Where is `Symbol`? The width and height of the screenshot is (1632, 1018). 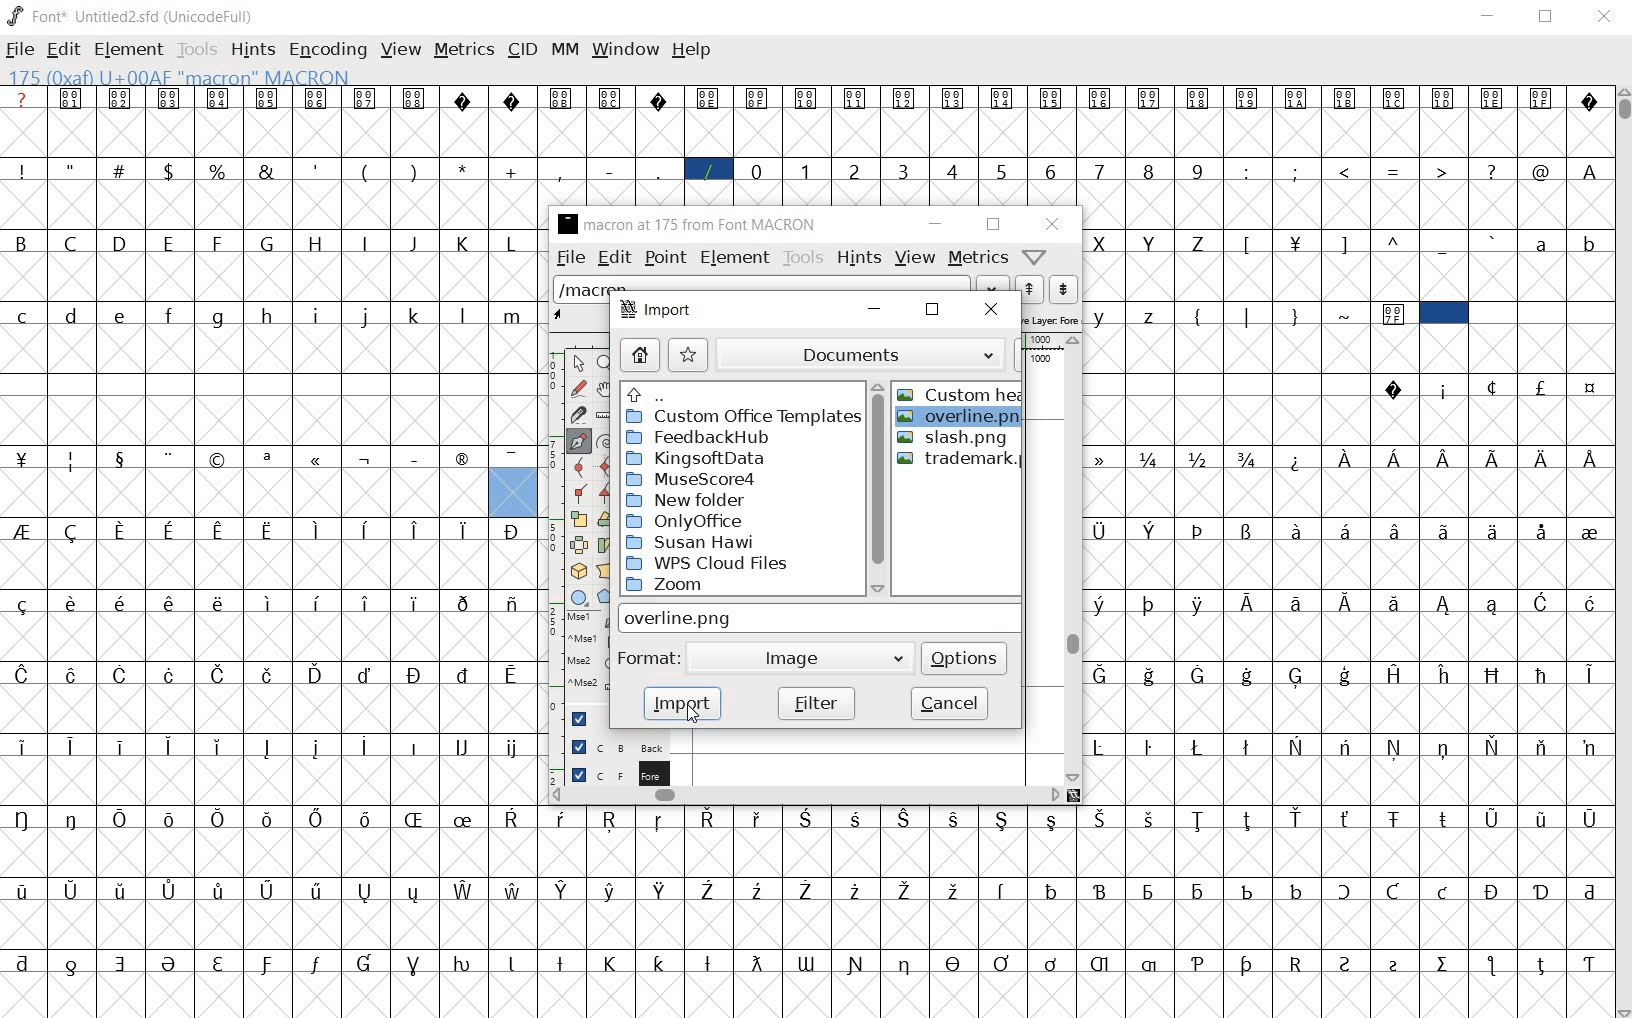 Symbol is located at coordinates (268, 98).